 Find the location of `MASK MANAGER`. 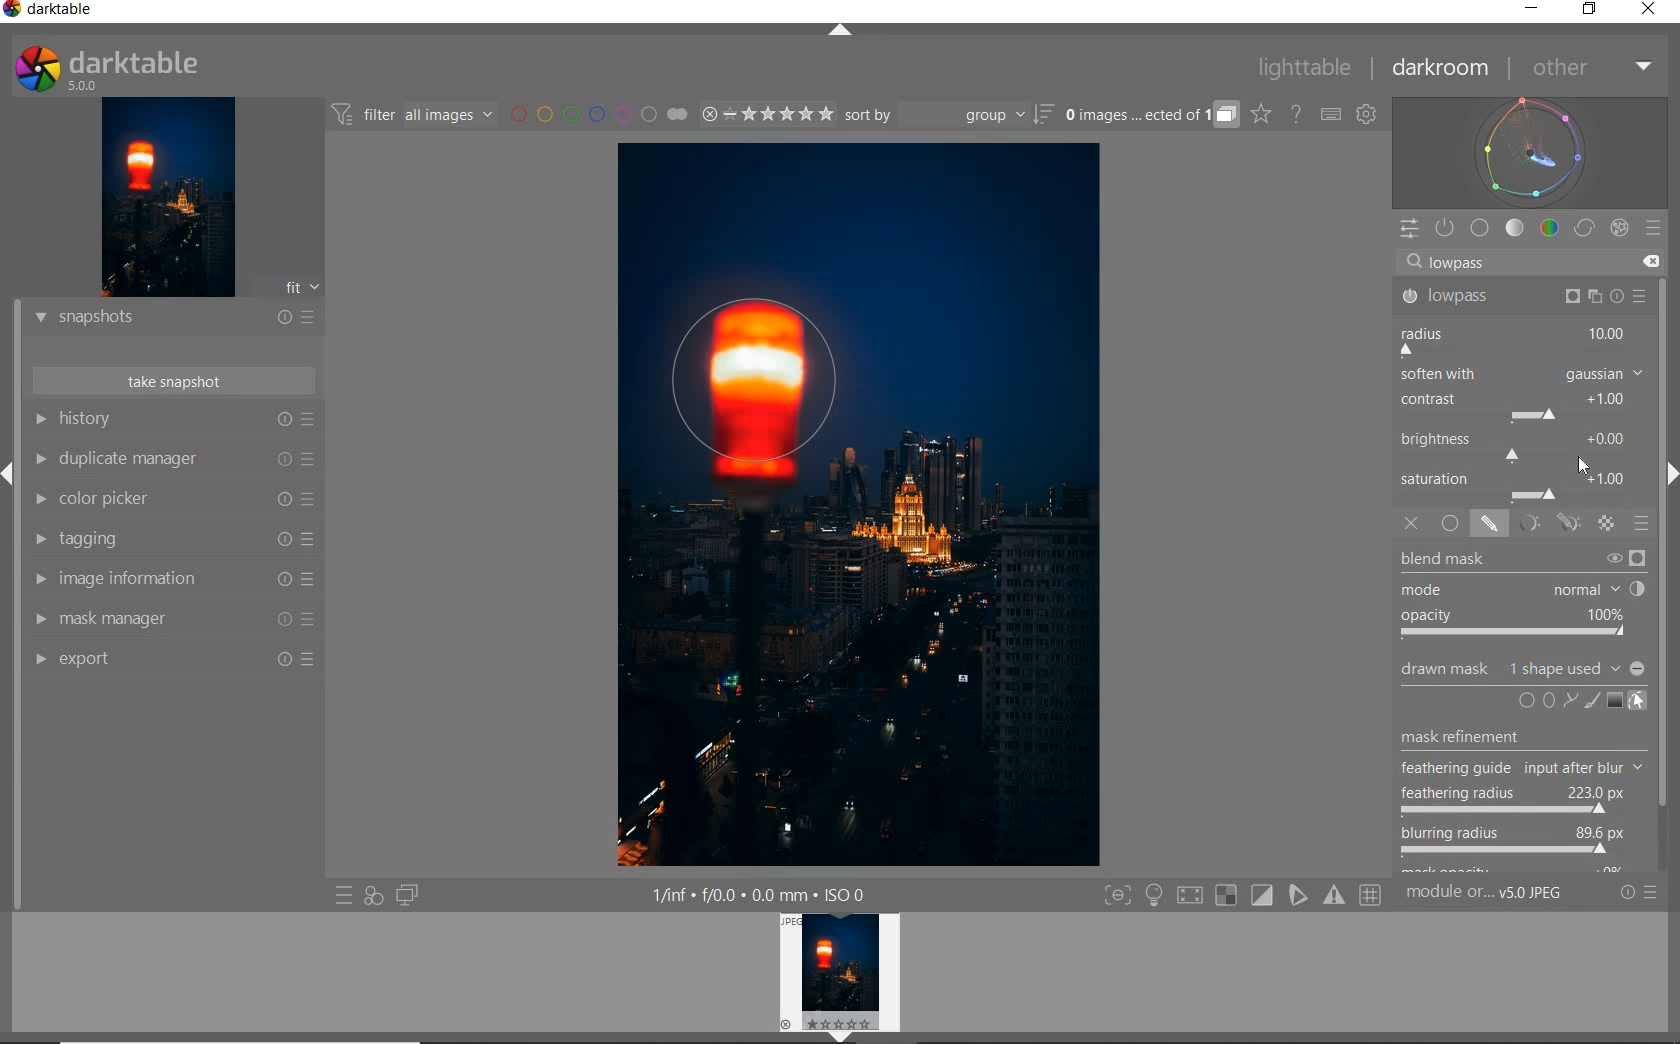

MASK MANAGER is located at coordinates (173, 620).